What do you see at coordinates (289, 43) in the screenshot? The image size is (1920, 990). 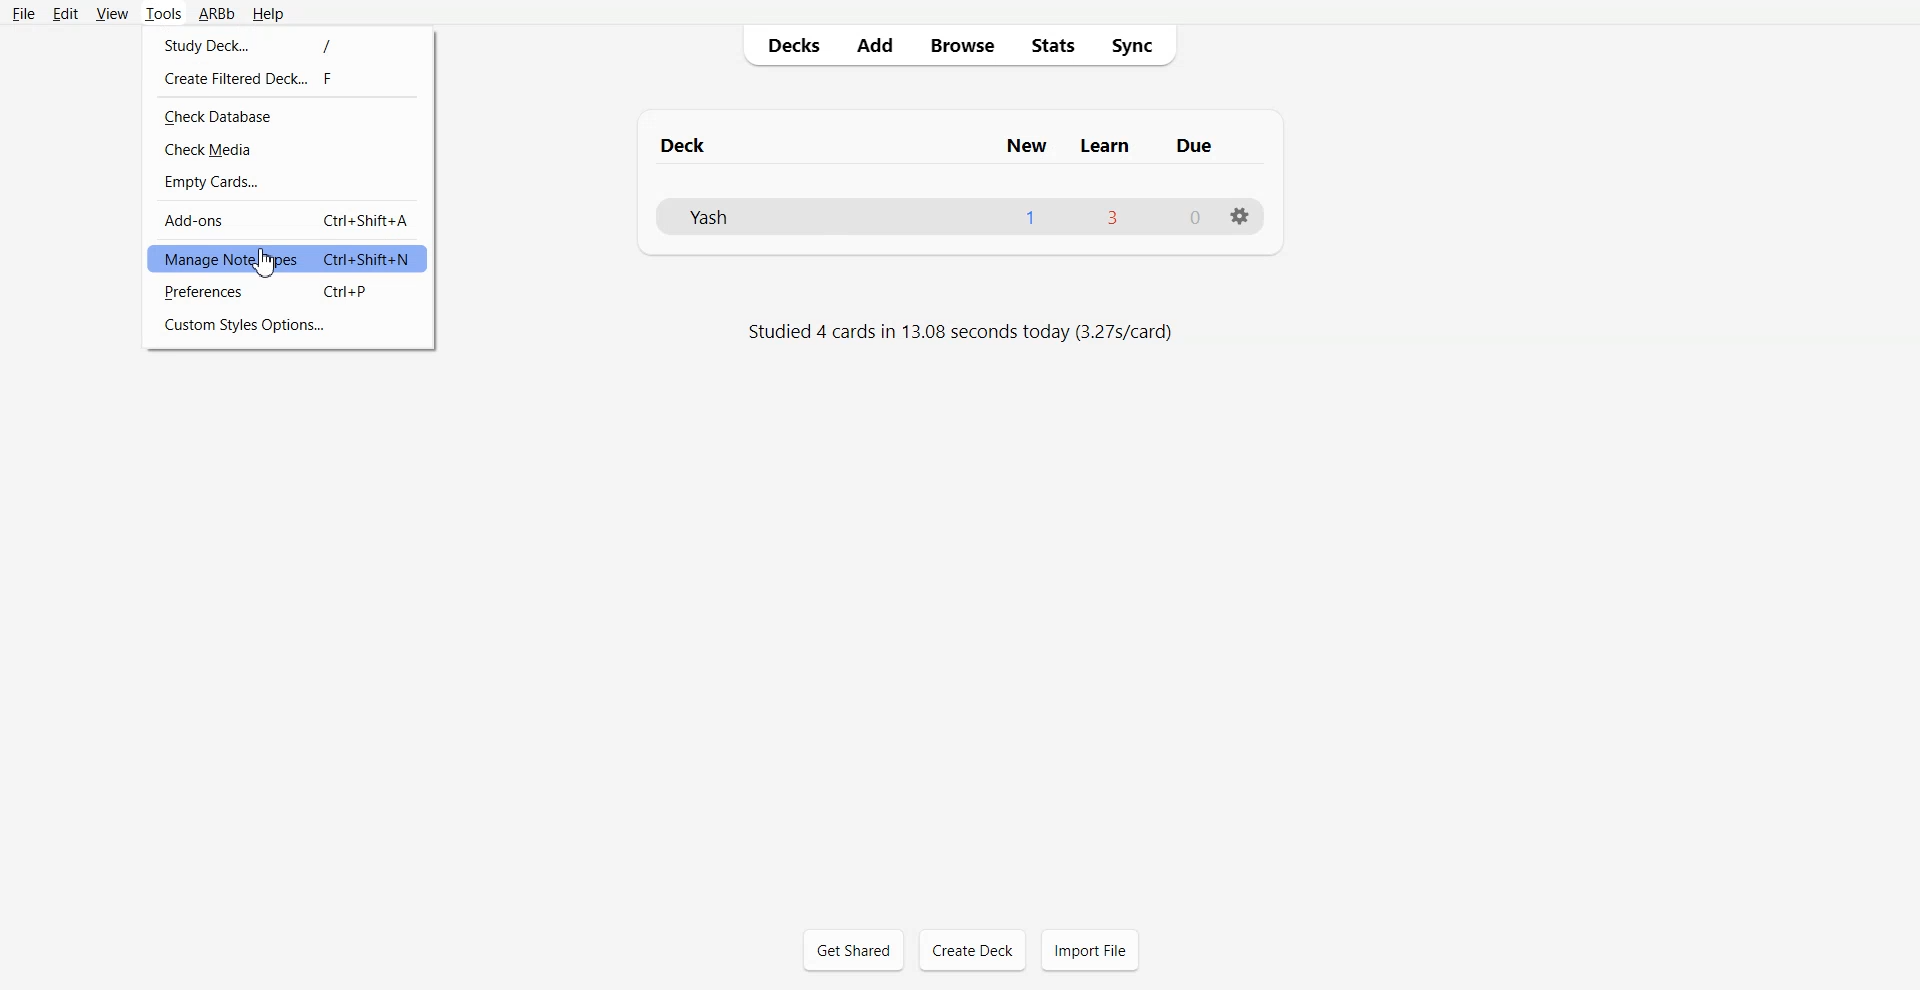 I see `Study Deck` at bounding box center [289, 43].